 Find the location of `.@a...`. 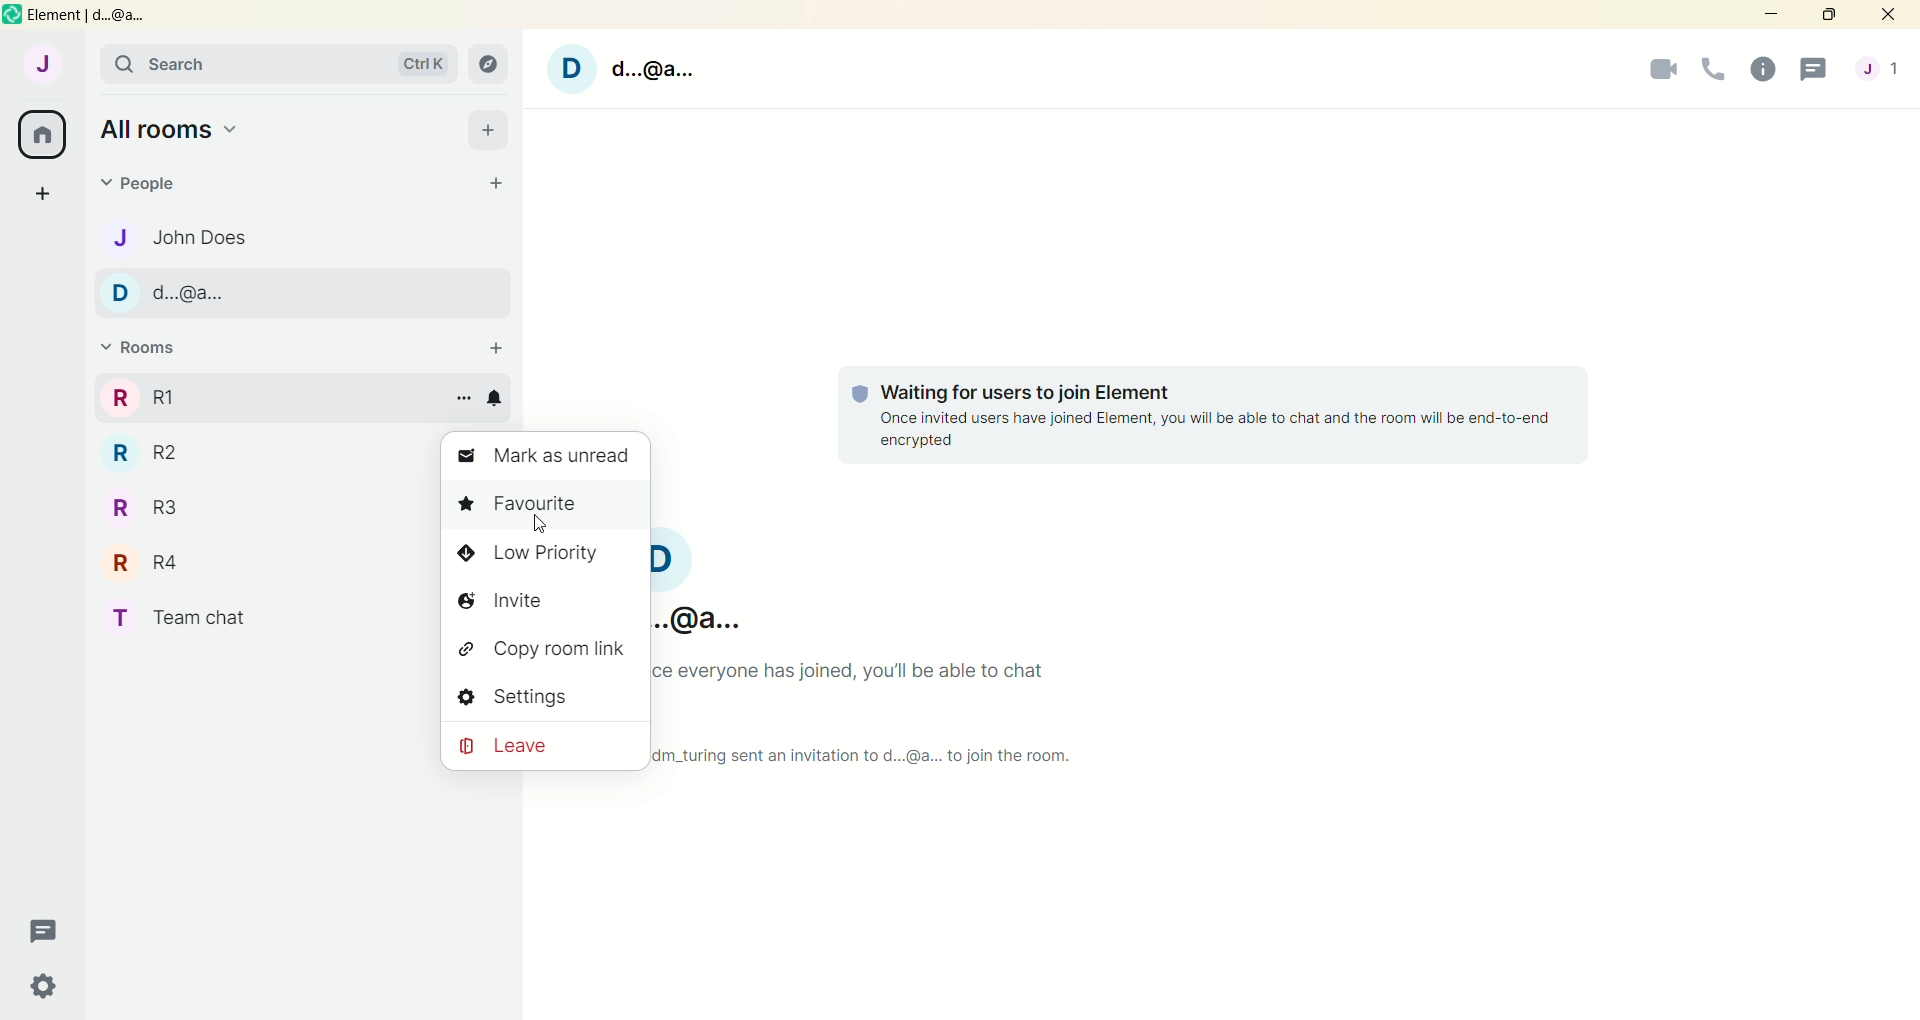

.@a... is located at coordinates (701, 617).